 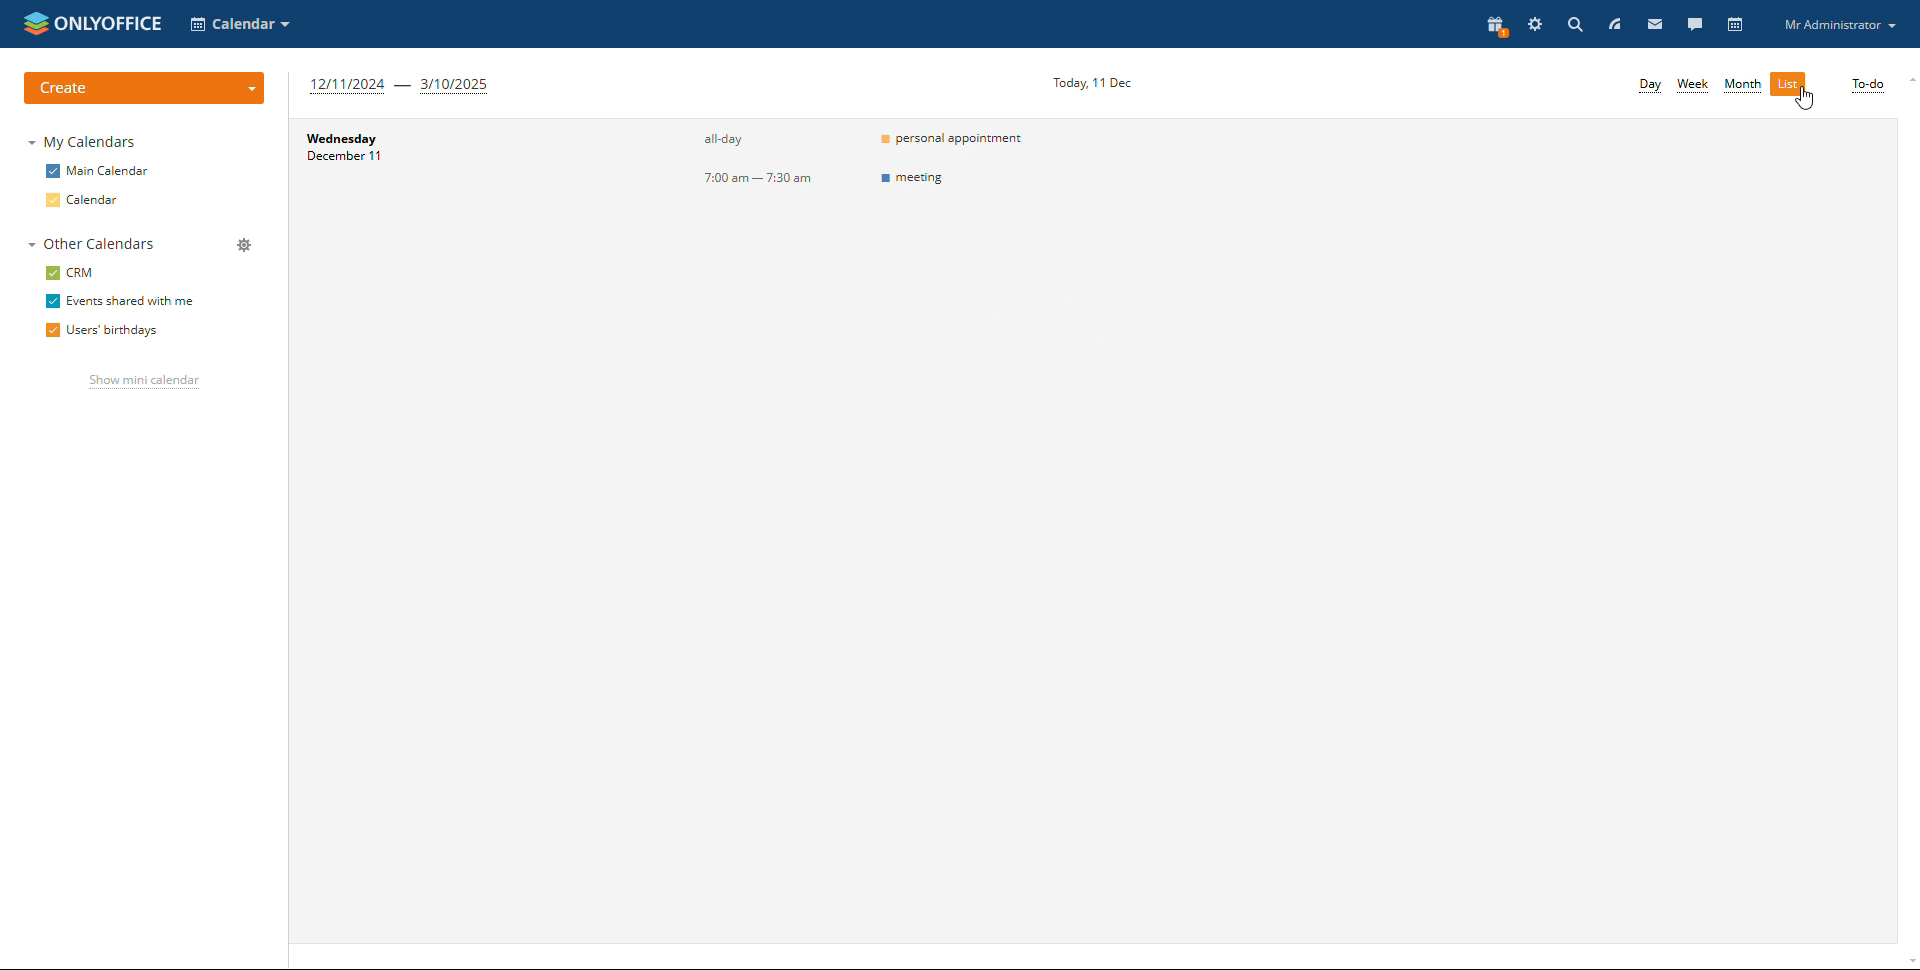 I want to click on manage, so click(x=245, y=245).